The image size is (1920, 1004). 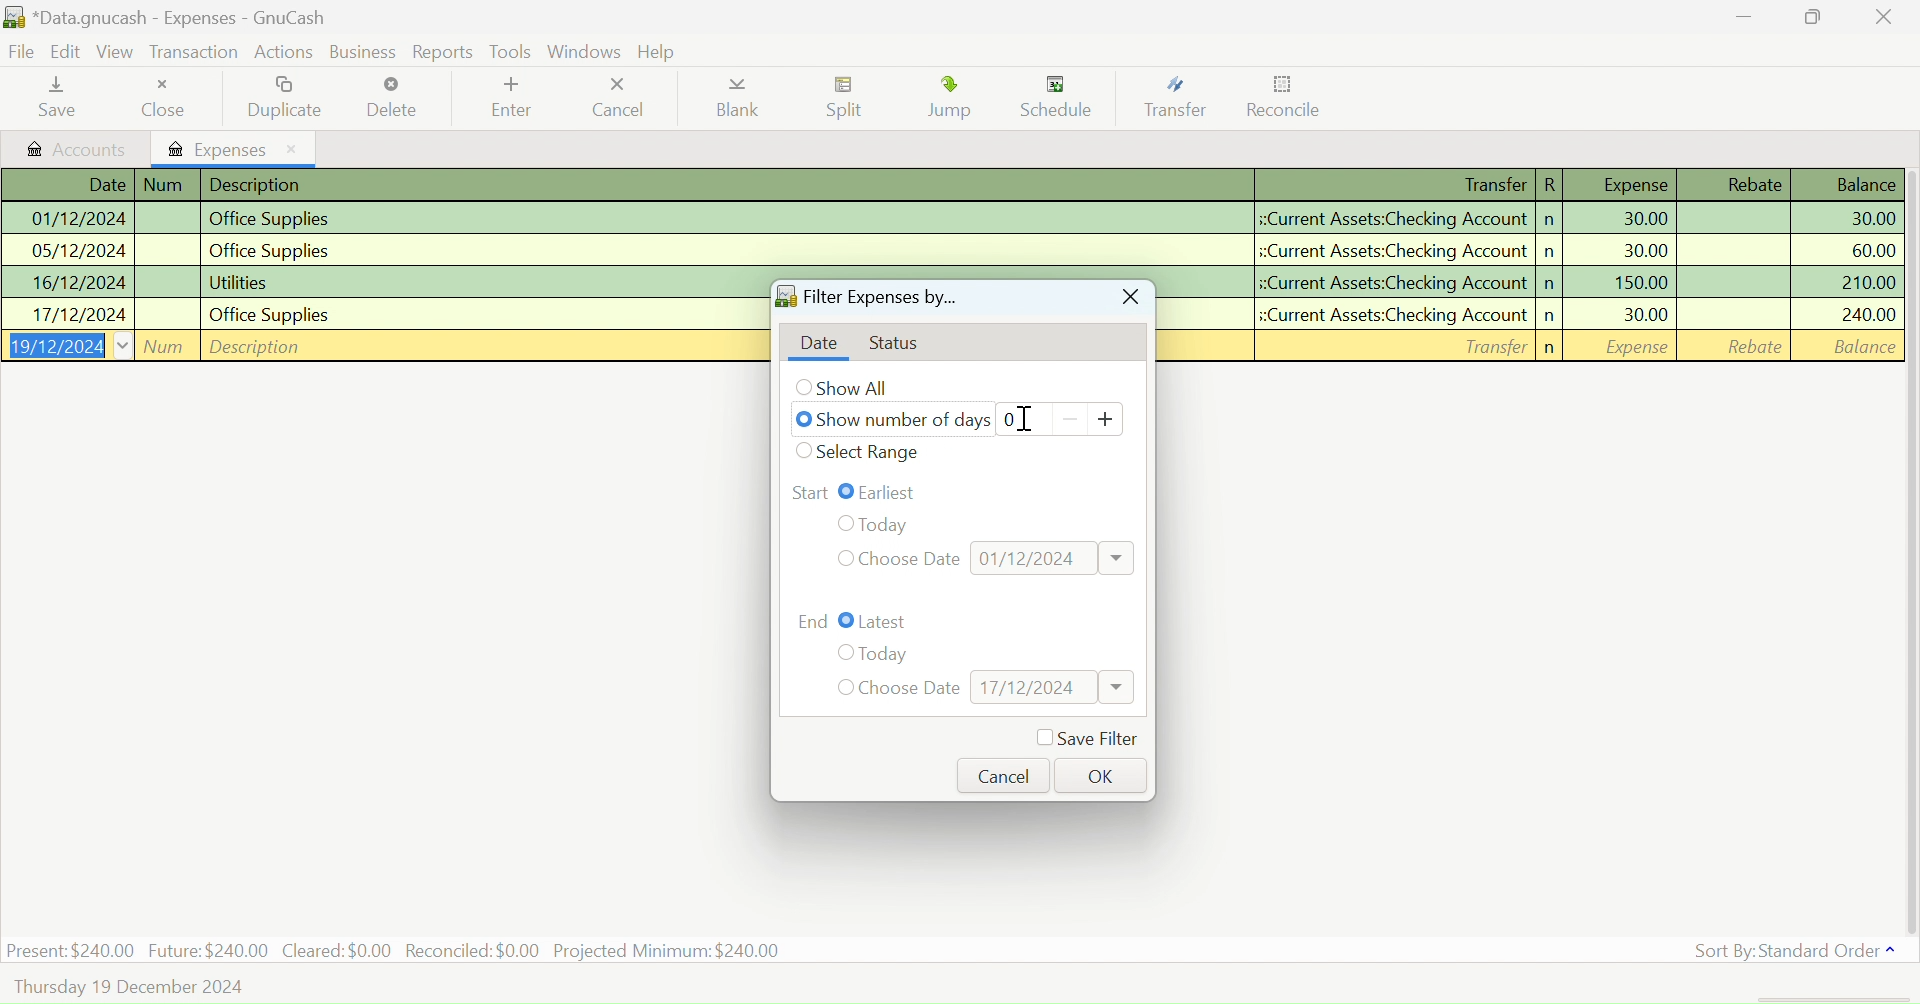 What do you see at coordinates (886, 655) in the screenshot?
I see `Today` at bounding box center [886, 655].